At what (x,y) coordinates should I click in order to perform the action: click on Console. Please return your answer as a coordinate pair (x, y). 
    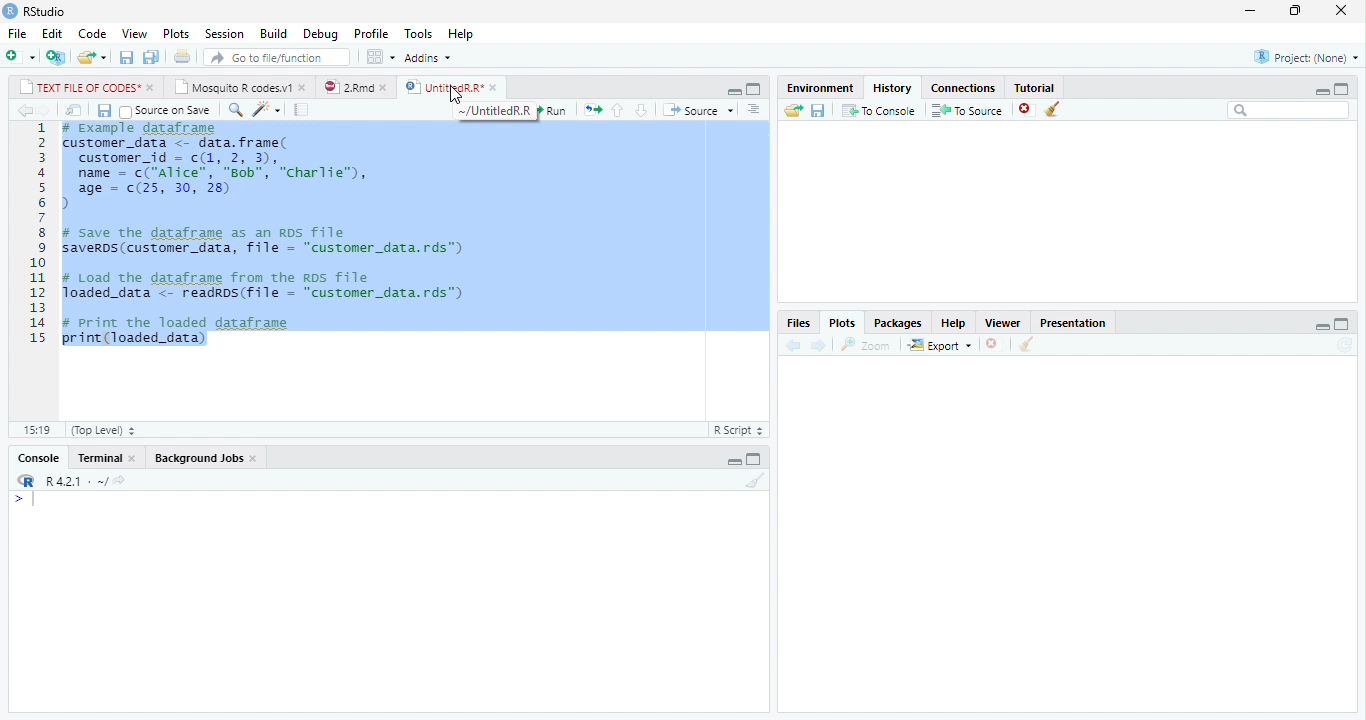
    Looking at the image, I should click on (39, 458).